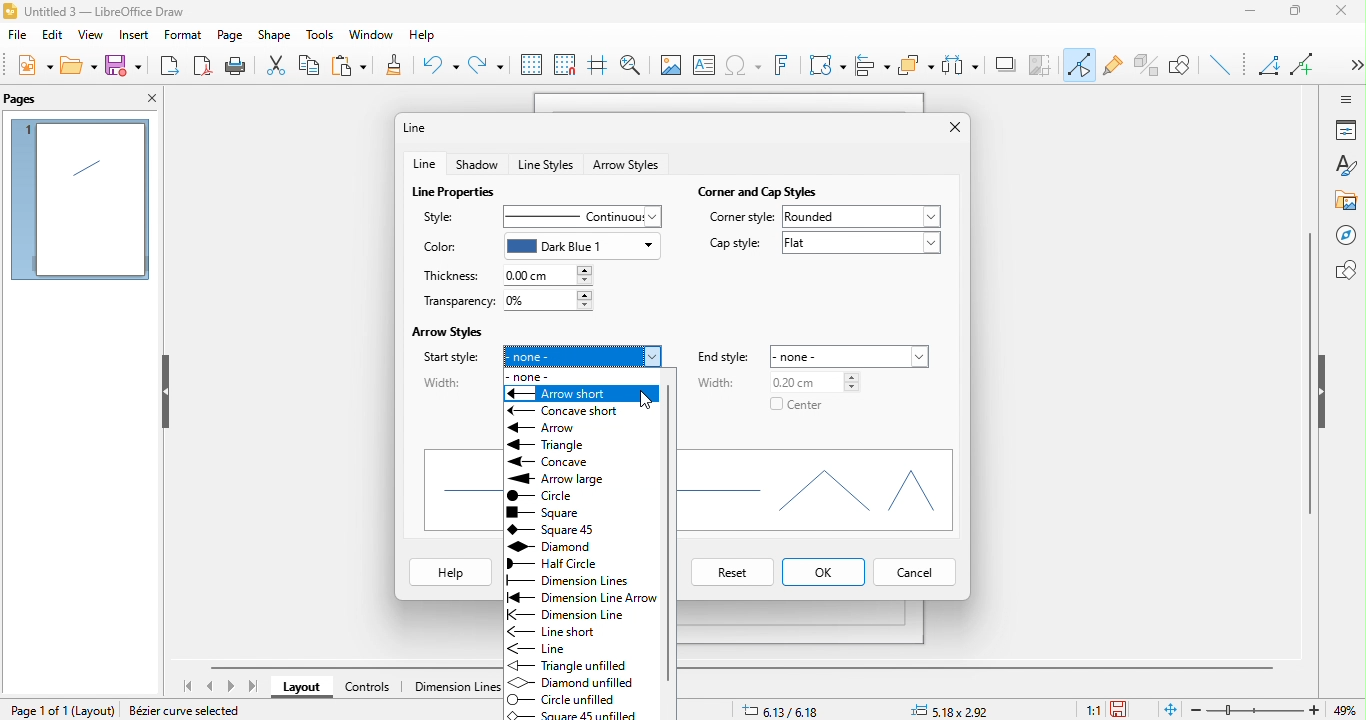 Image resolution: width=1366 pixels, height=720 pixels. I want to click on end style, so click(728, 357).